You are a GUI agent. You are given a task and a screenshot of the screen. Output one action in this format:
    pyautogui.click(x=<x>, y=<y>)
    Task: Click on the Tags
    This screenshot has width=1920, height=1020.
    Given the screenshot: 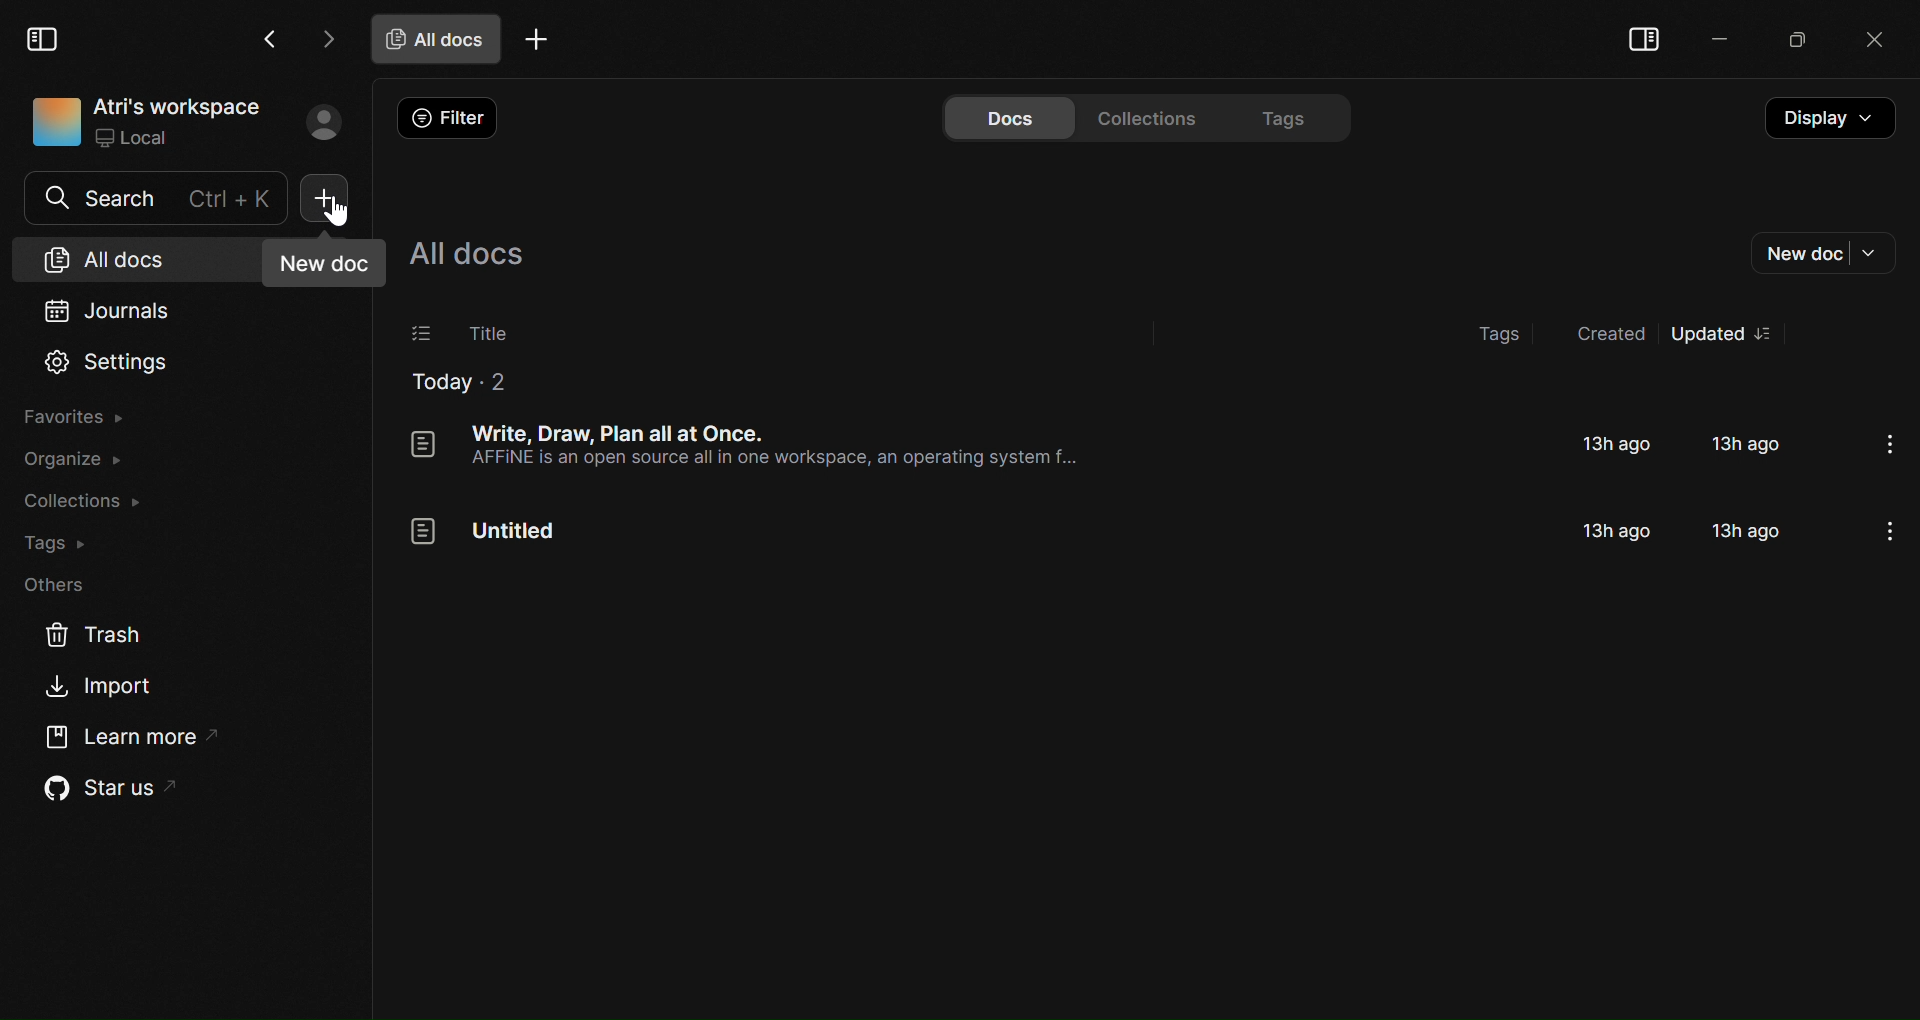 What is the action you would take?
    pyautogui.click(x=1501, y=334)
    